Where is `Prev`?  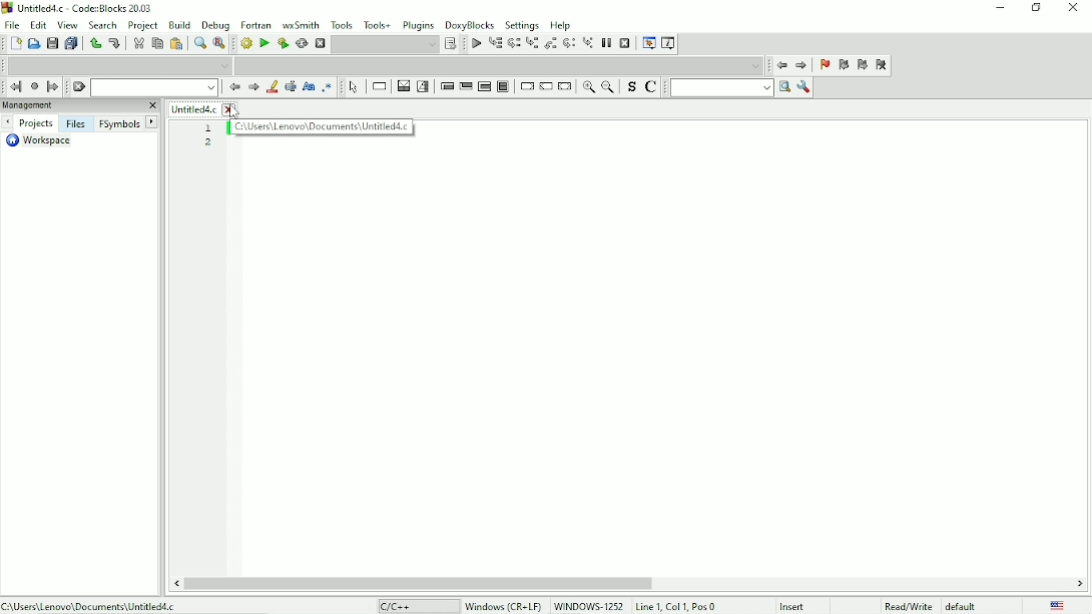 Prev is located at coordinates (233, 88).